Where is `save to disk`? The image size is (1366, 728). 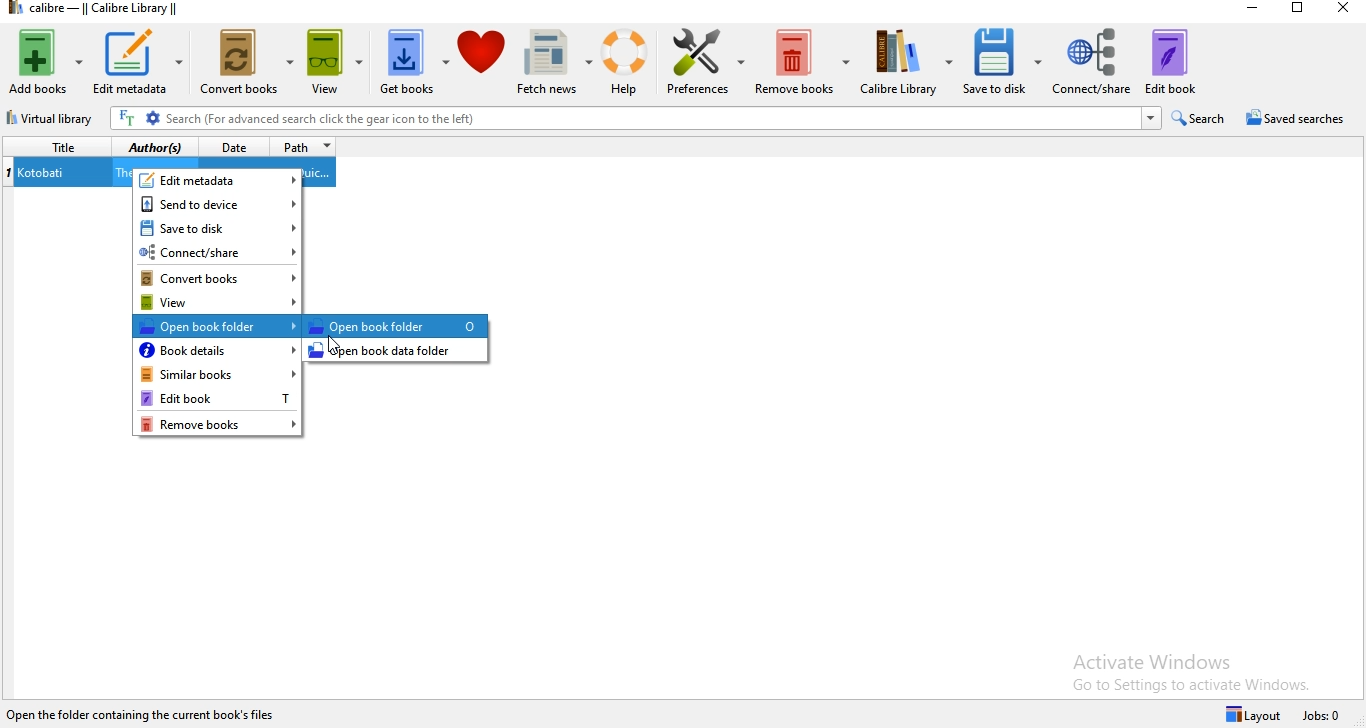
save to disk is located at coordinates (220, 229).